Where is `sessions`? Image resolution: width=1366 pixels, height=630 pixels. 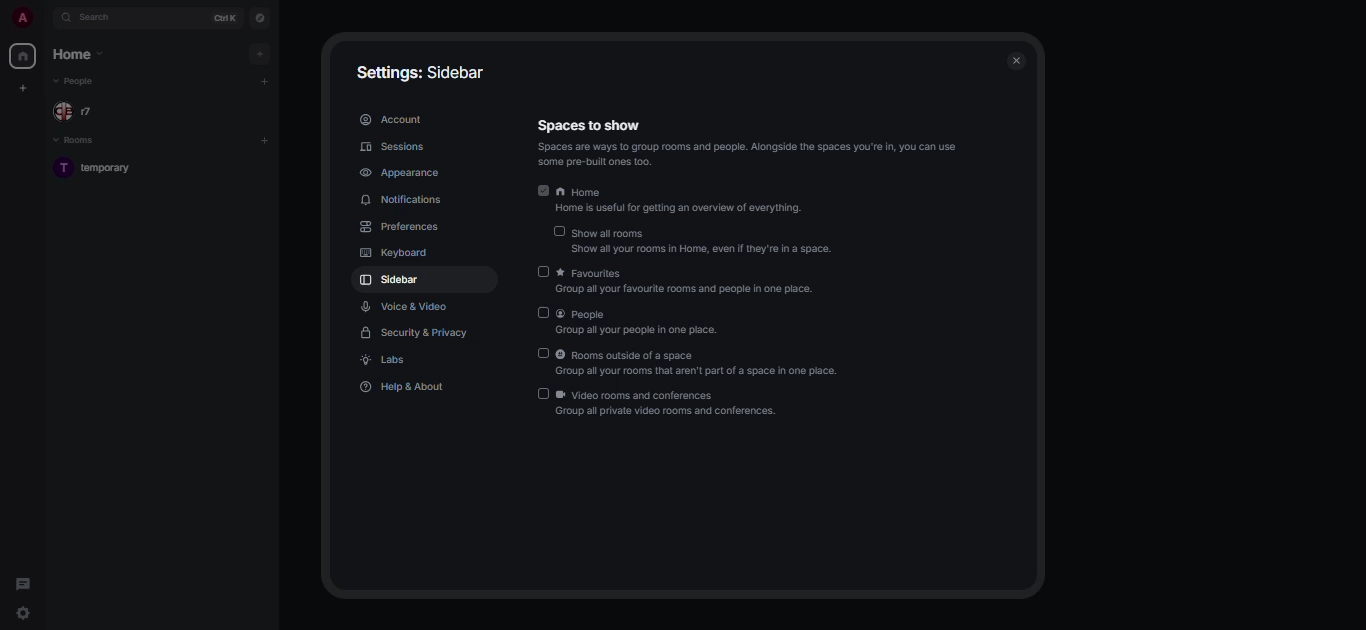 sessions is located at coordinates (395, 146).